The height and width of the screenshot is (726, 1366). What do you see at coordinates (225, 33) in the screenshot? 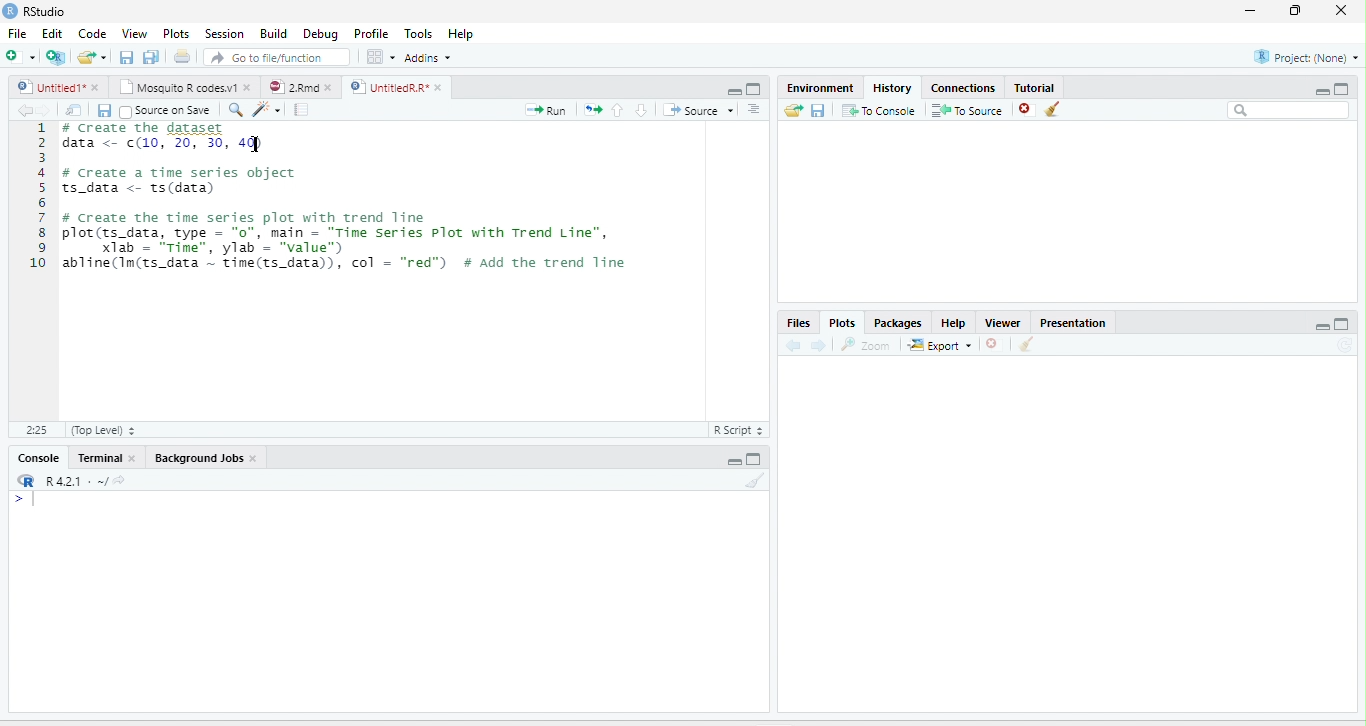
I see `Session` at bounding box center [225, 33].